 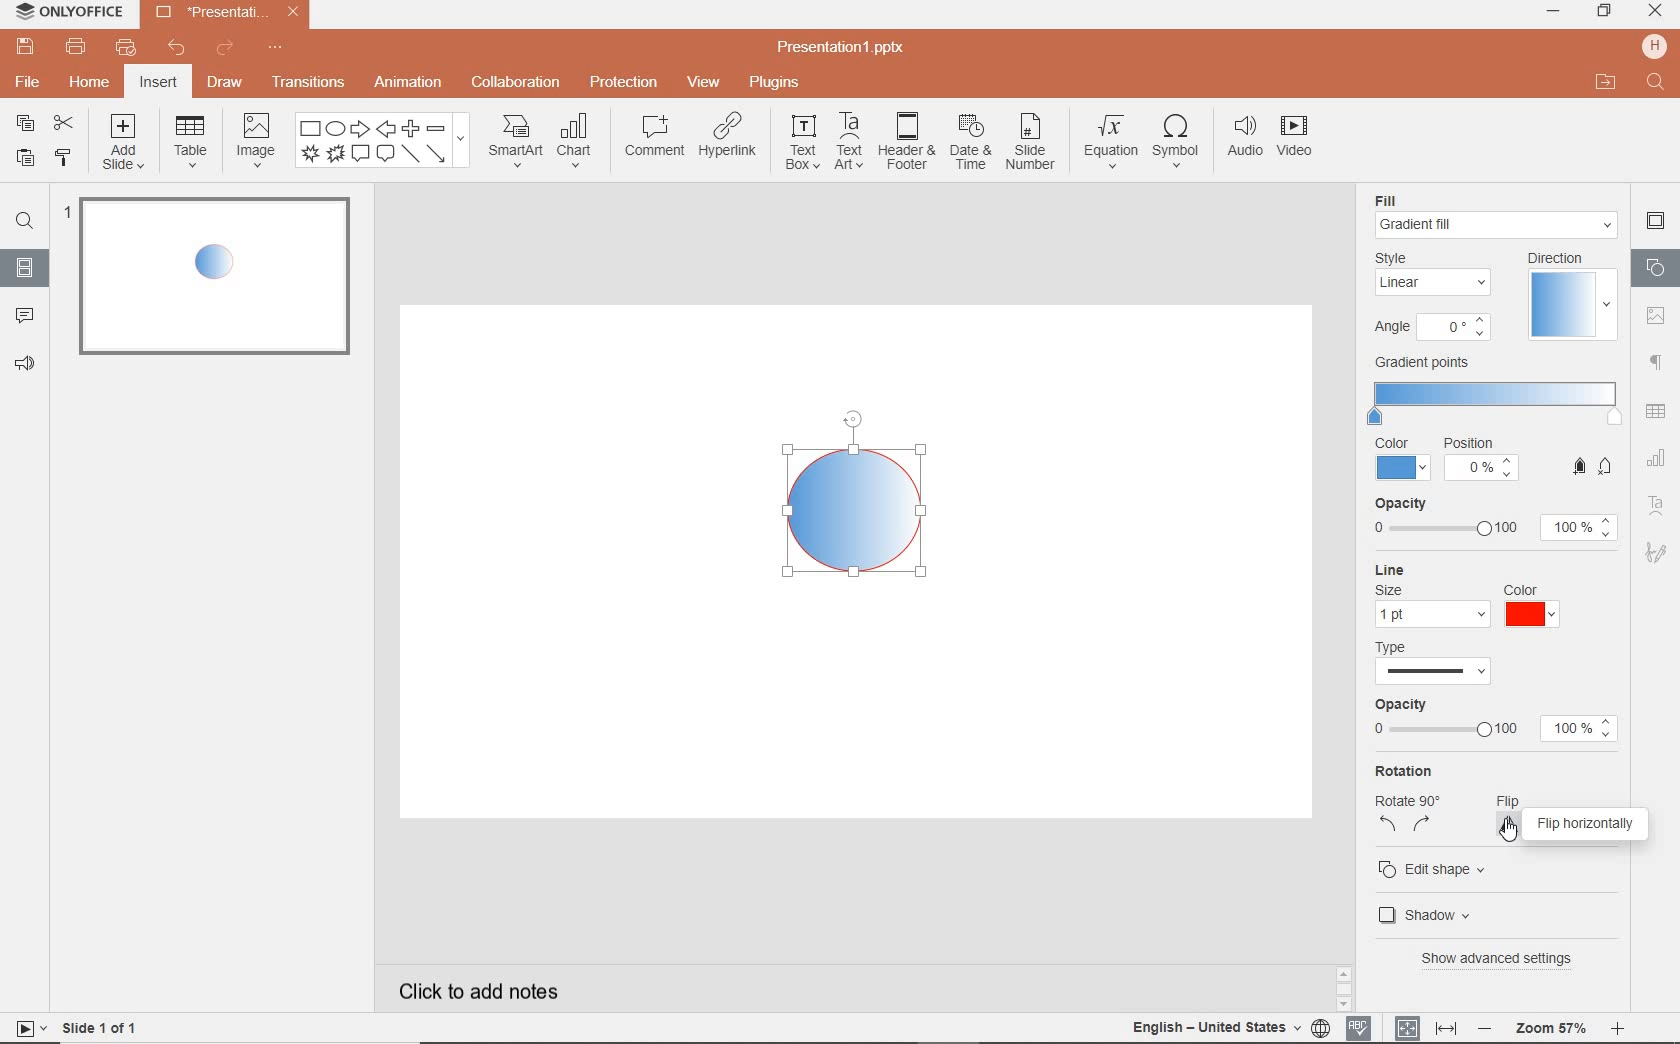 What do you see at coordinates (842, 49) in the screenshot?
I see `file name` at bounding box center [842, 49].